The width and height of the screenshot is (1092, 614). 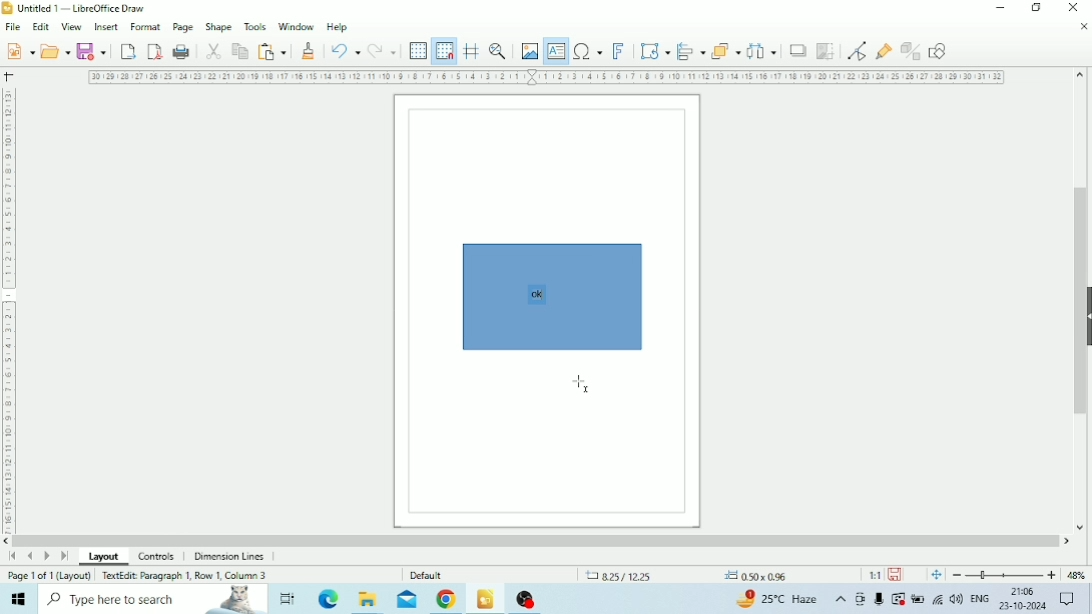 I want to click on Save, so click(x=896, y=574).